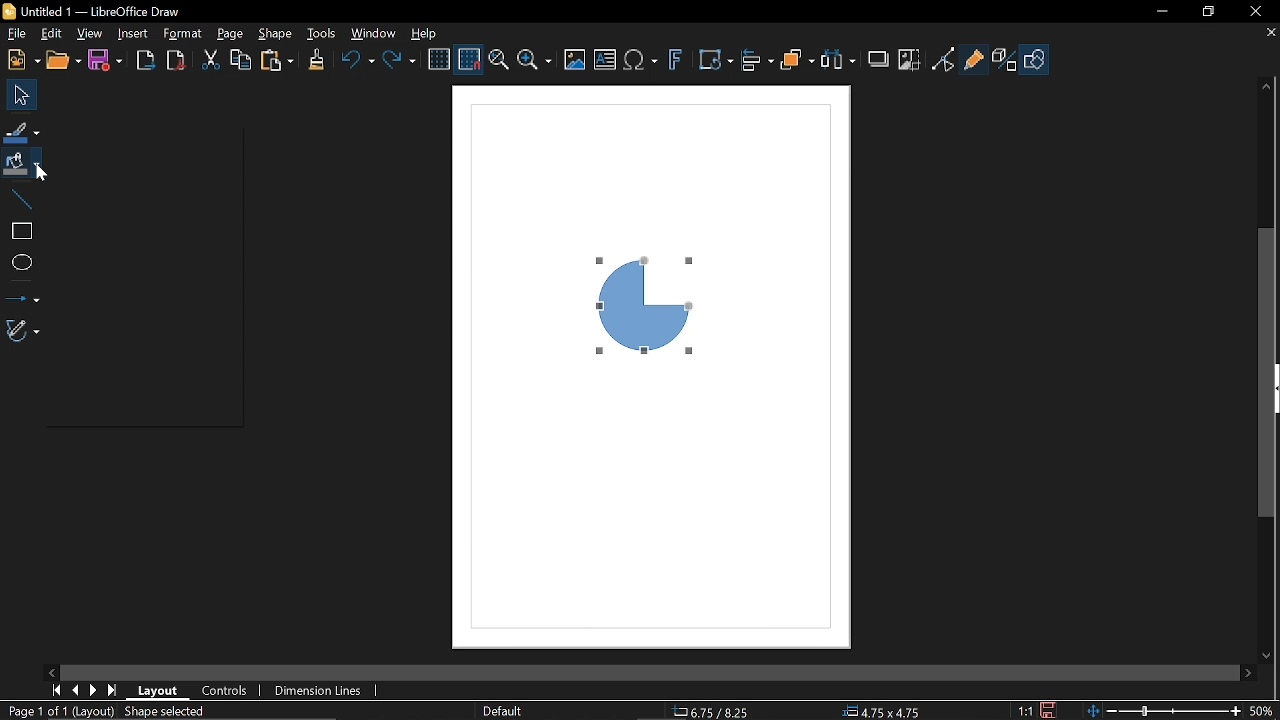 The image size is (1280, 720). What do you see at coordinates (604, 59) in the screenshot?
I see `Insert image` at bounding box center [604, 59].